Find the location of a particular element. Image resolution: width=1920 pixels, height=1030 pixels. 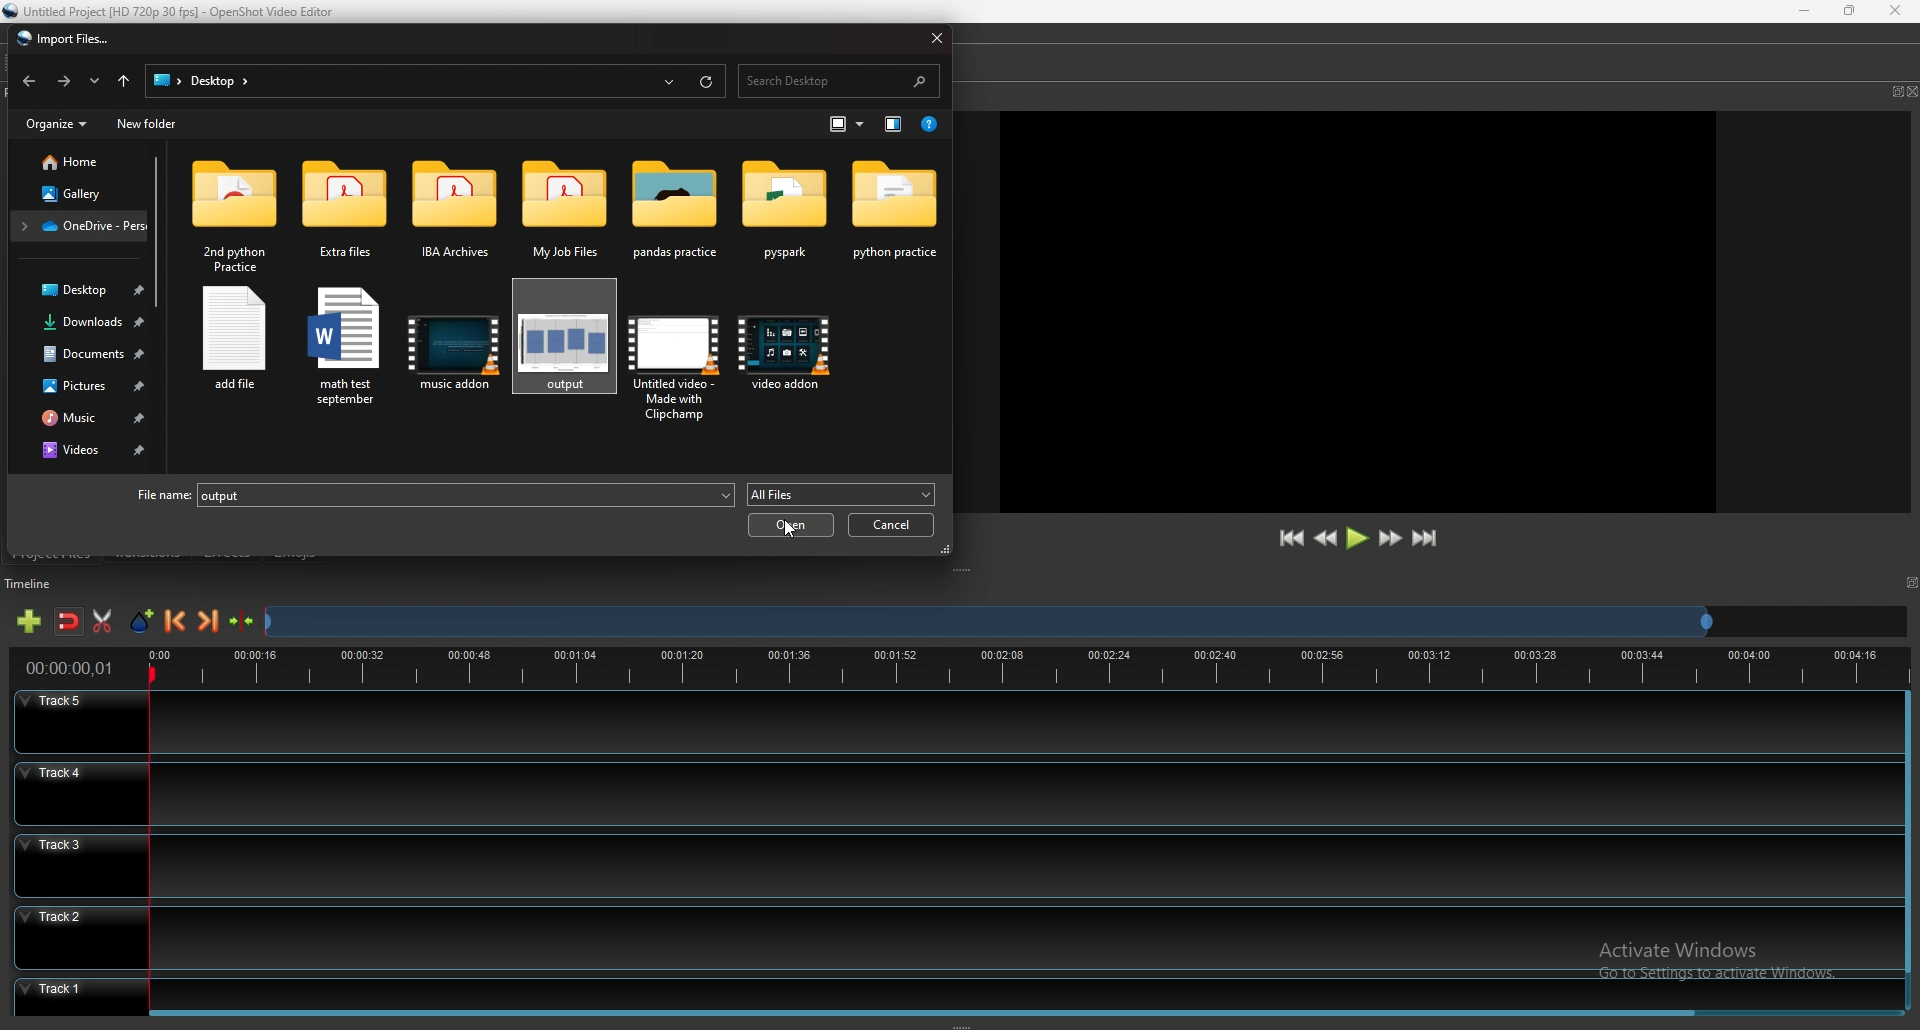

file name is located at coordinates (176, 10).